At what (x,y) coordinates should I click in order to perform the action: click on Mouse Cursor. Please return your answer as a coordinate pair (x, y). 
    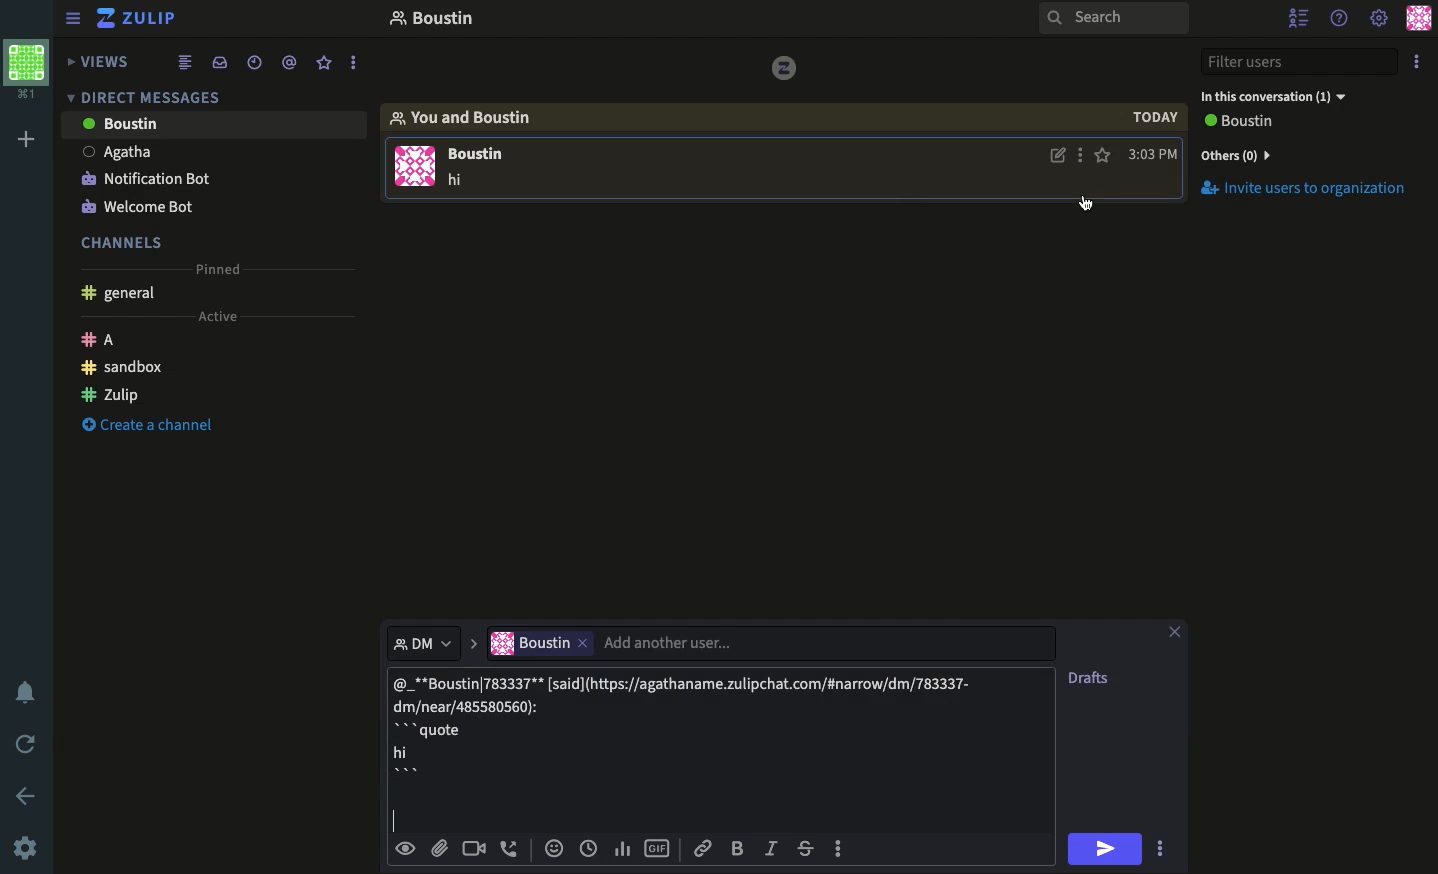
    Looking at the image, I should click on (1088, 207).